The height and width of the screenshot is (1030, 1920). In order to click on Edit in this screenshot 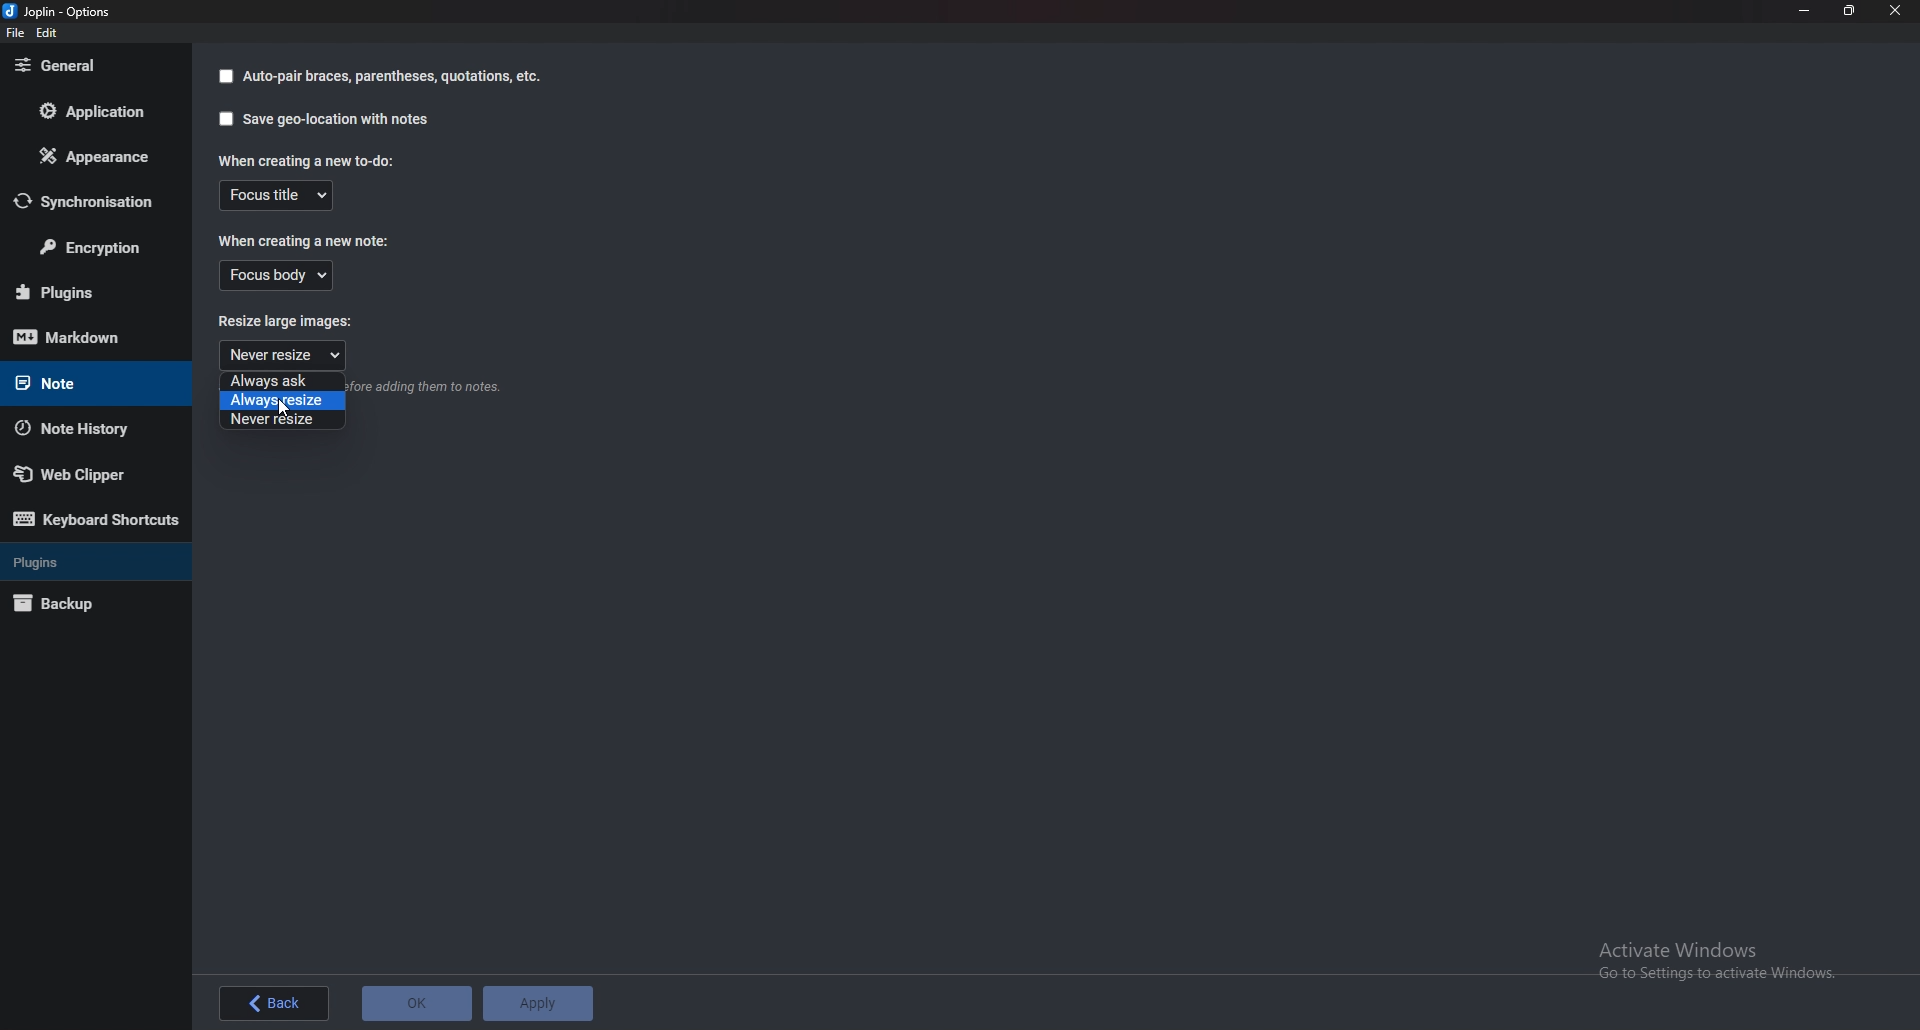, I will do `click(47, 33)`.